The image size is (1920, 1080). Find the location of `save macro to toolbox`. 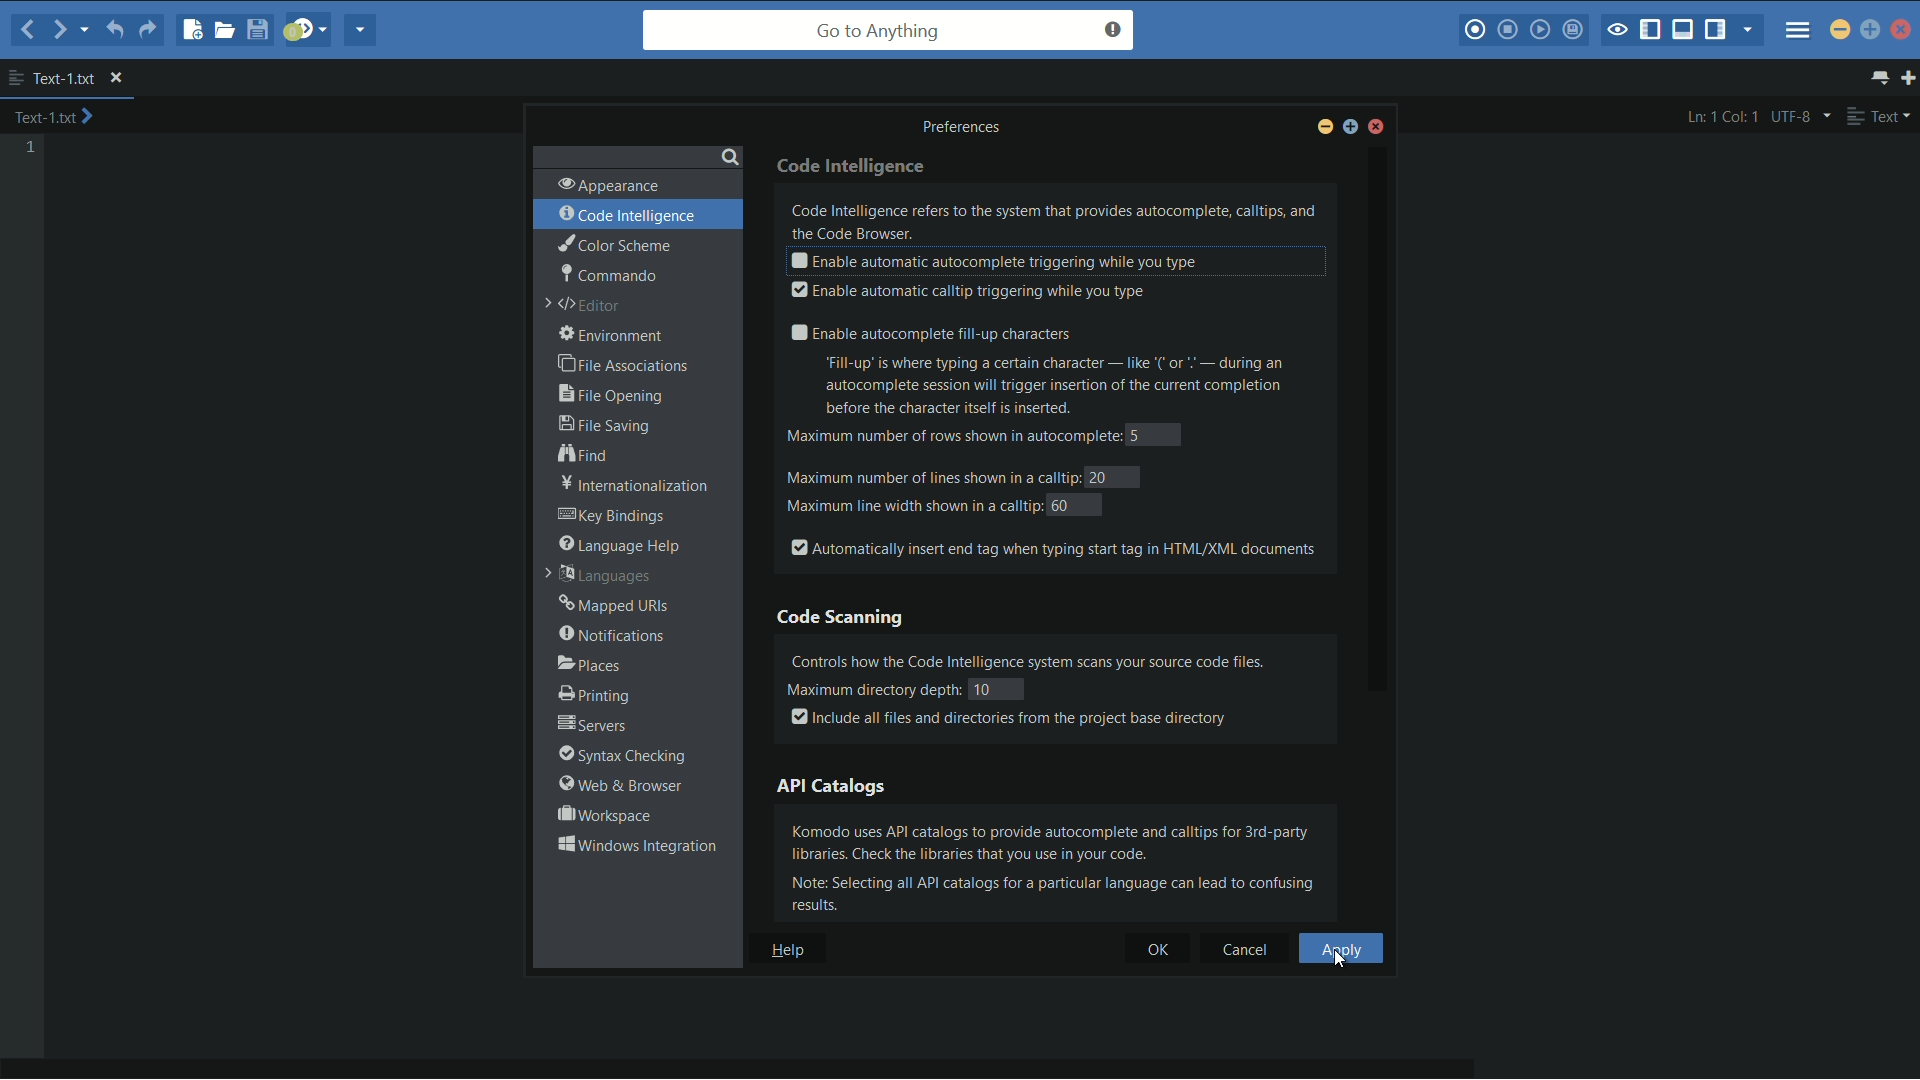

save macro to toolbox is located at coordinates (1571, 29).